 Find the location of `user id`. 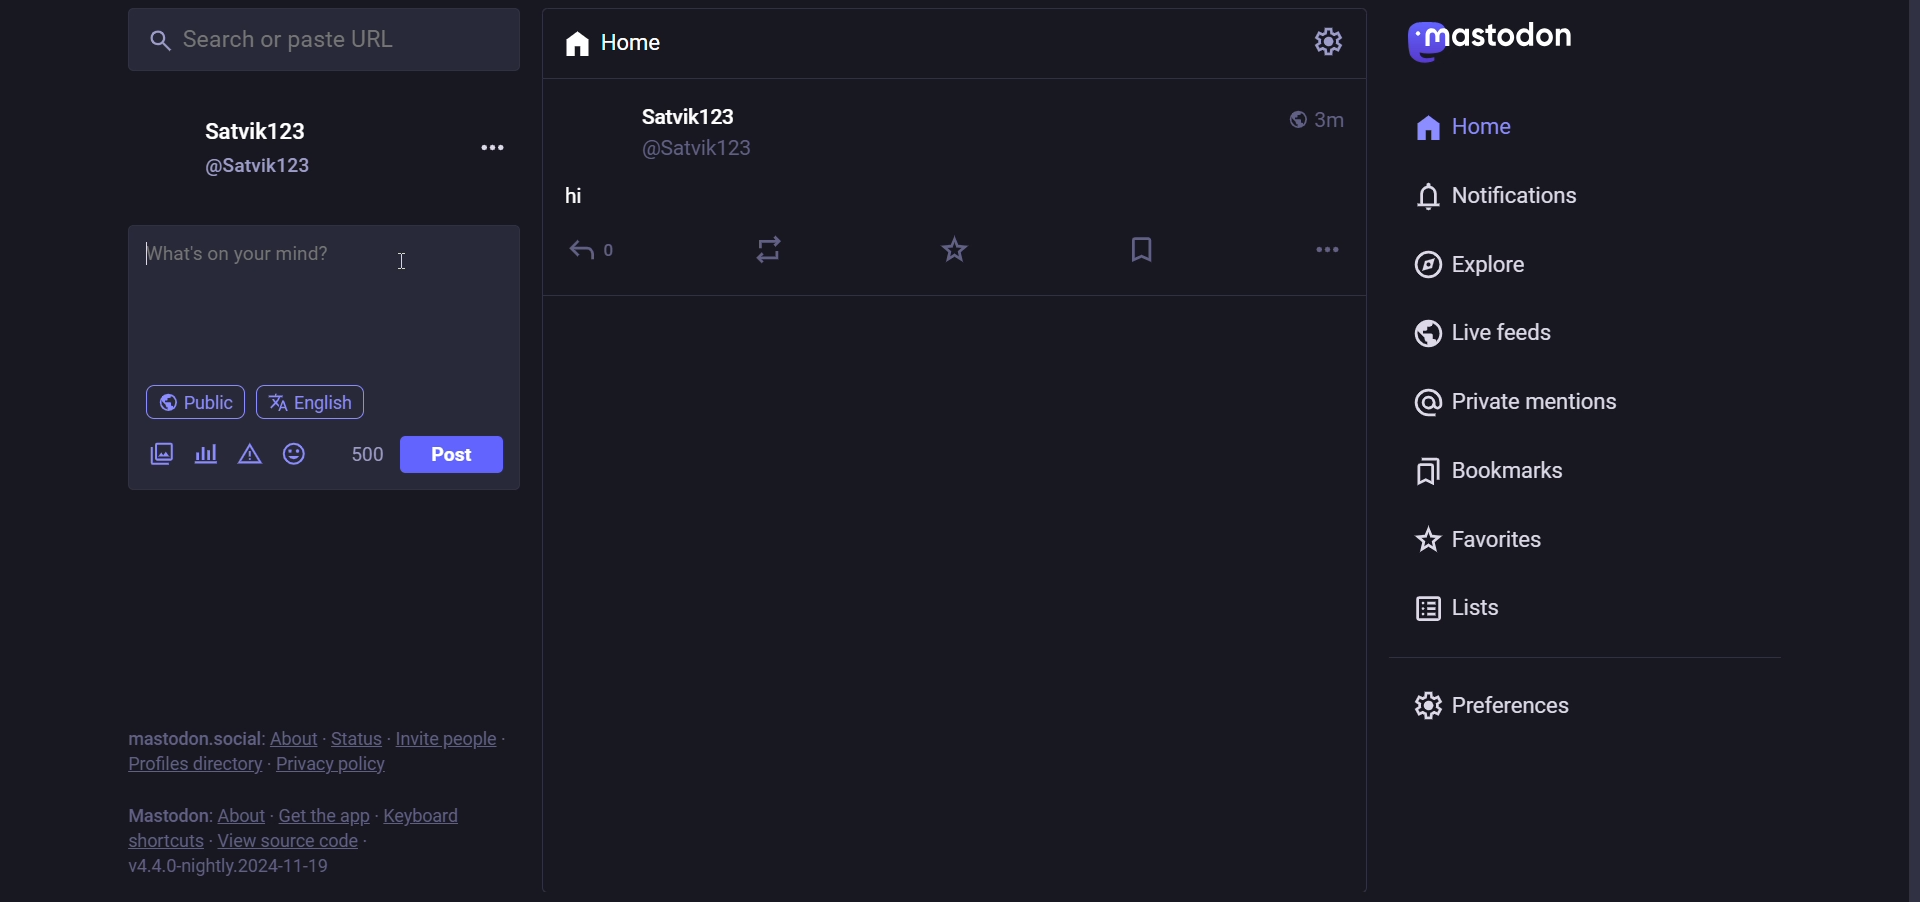

user id is located at coordinates (704, 151).